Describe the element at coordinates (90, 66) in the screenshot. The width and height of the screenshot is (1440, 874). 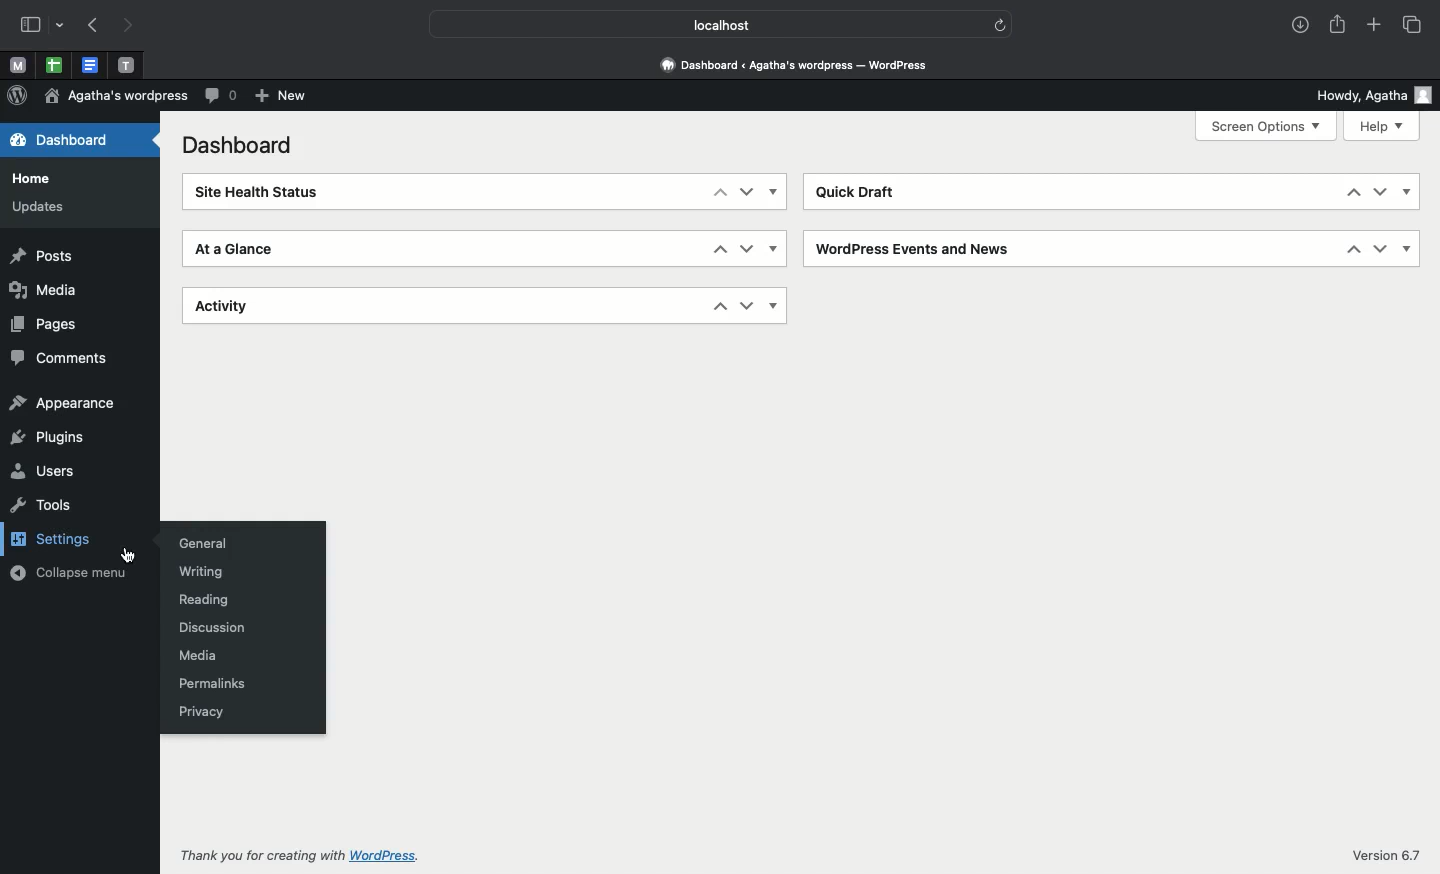
I see `Pinned tabs` at that location.